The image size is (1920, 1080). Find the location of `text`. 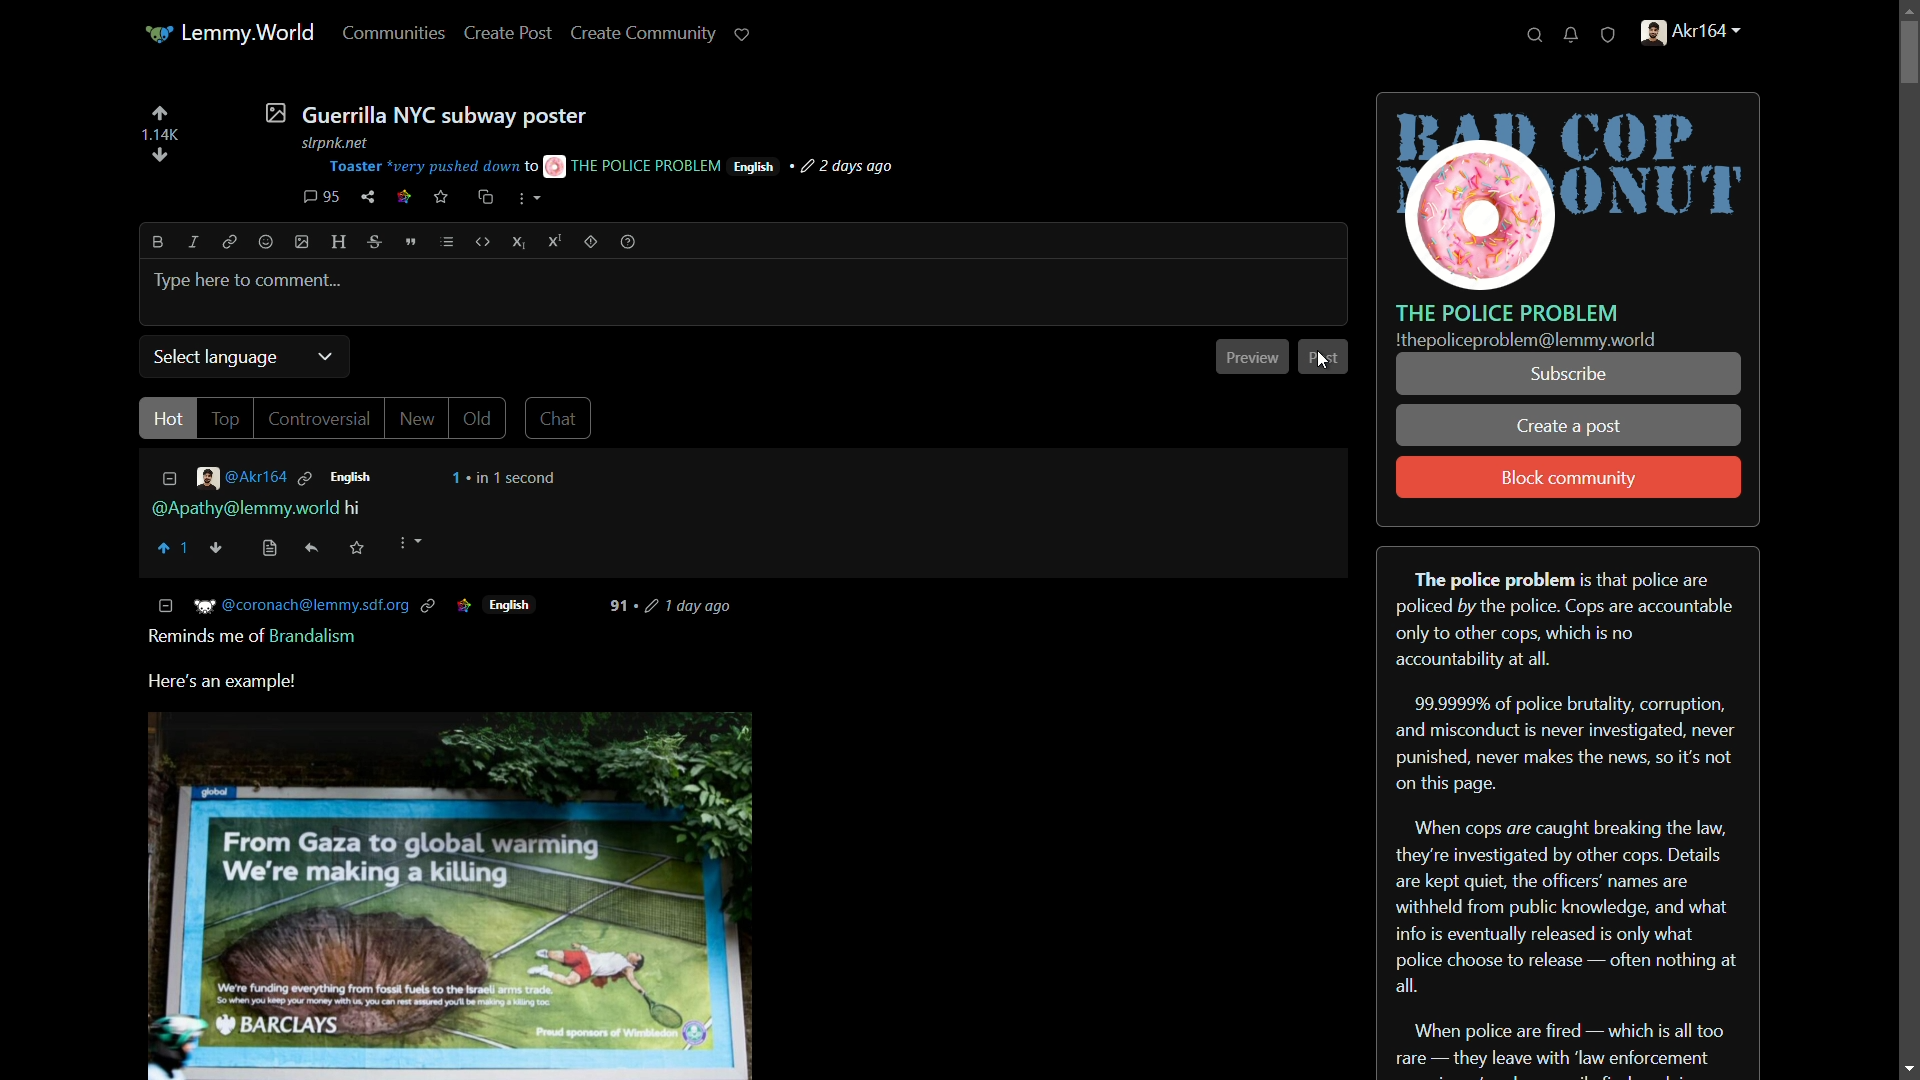

text is located at coordinates (1526, 341).